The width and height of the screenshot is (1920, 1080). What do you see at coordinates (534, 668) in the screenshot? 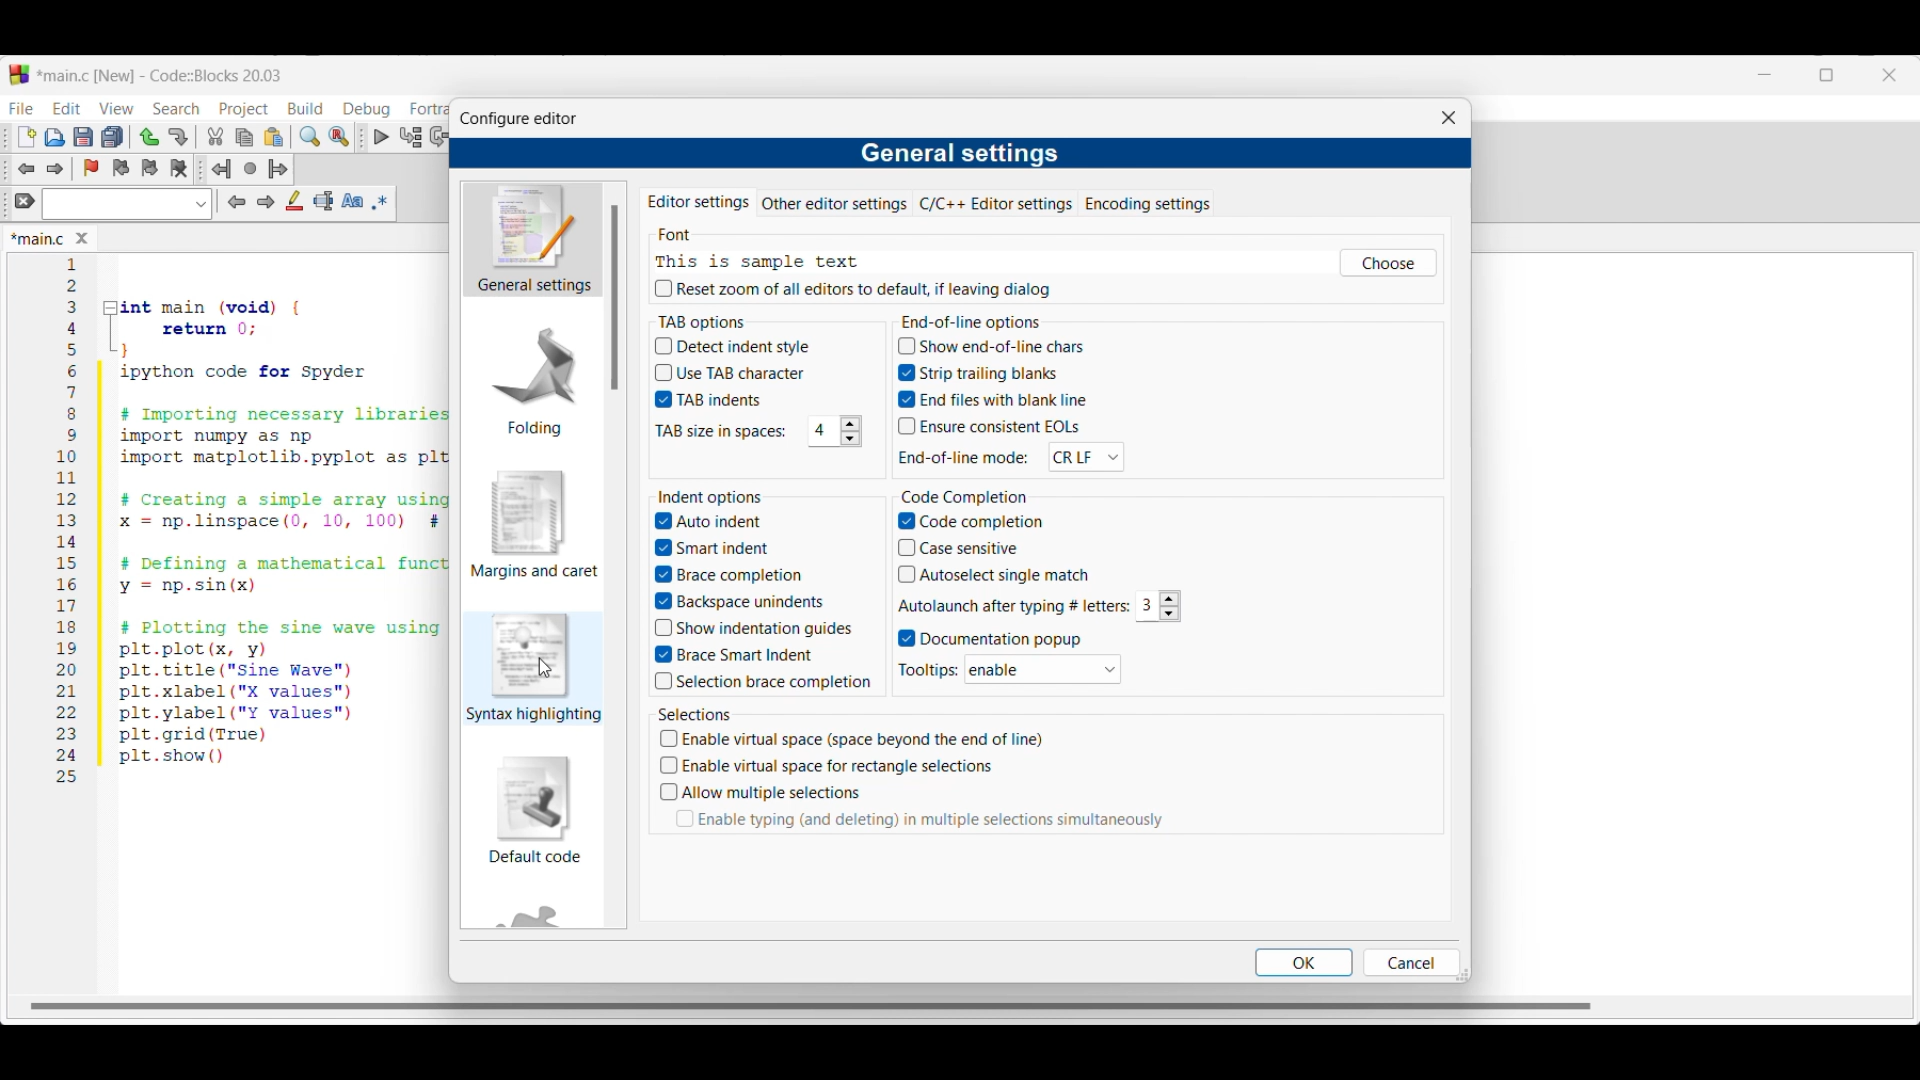
I see `Syntax highlighting, highlighted by cursor` at bounding box center [534, 668].